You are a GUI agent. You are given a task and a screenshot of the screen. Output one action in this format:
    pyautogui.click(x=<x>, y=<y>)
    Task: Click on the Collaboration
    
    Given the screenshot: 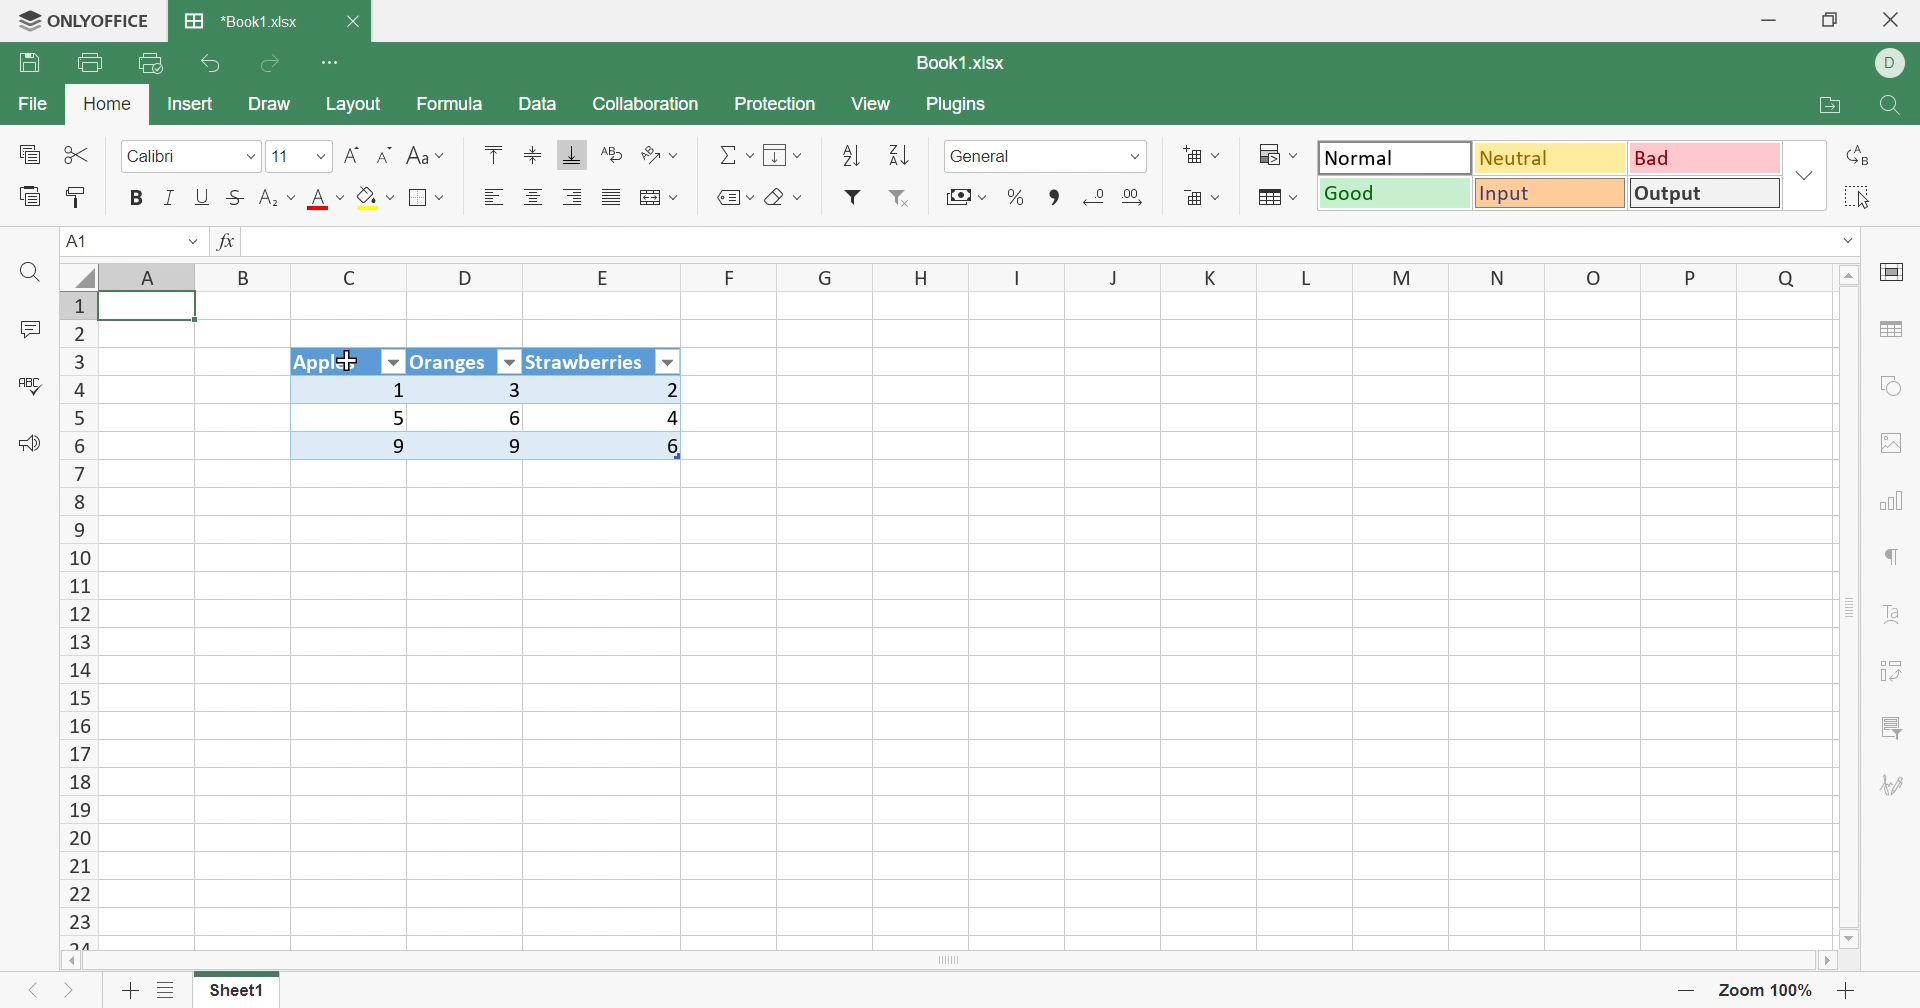 What is the action you would take?
    pyautogui.click(x=645, y=102)
    